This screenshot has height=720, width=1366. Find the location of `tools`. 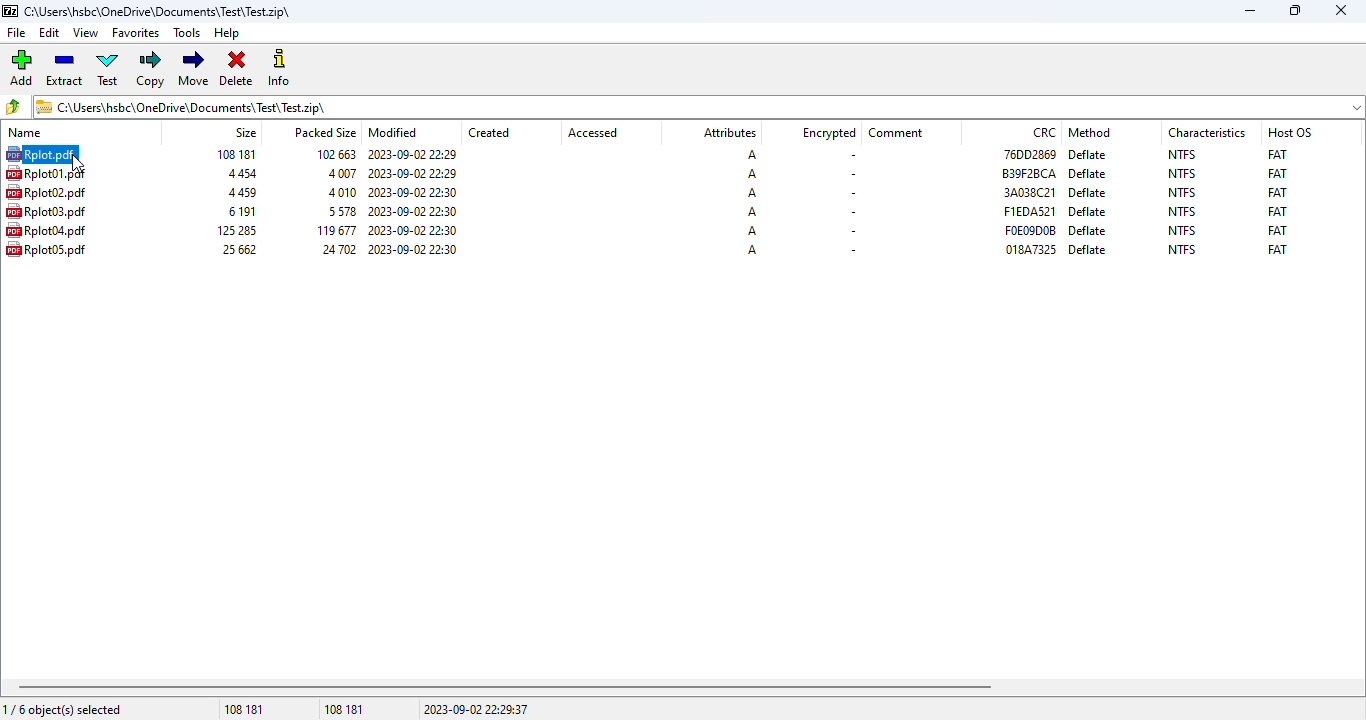

tools is located at coordinates (188, 34).